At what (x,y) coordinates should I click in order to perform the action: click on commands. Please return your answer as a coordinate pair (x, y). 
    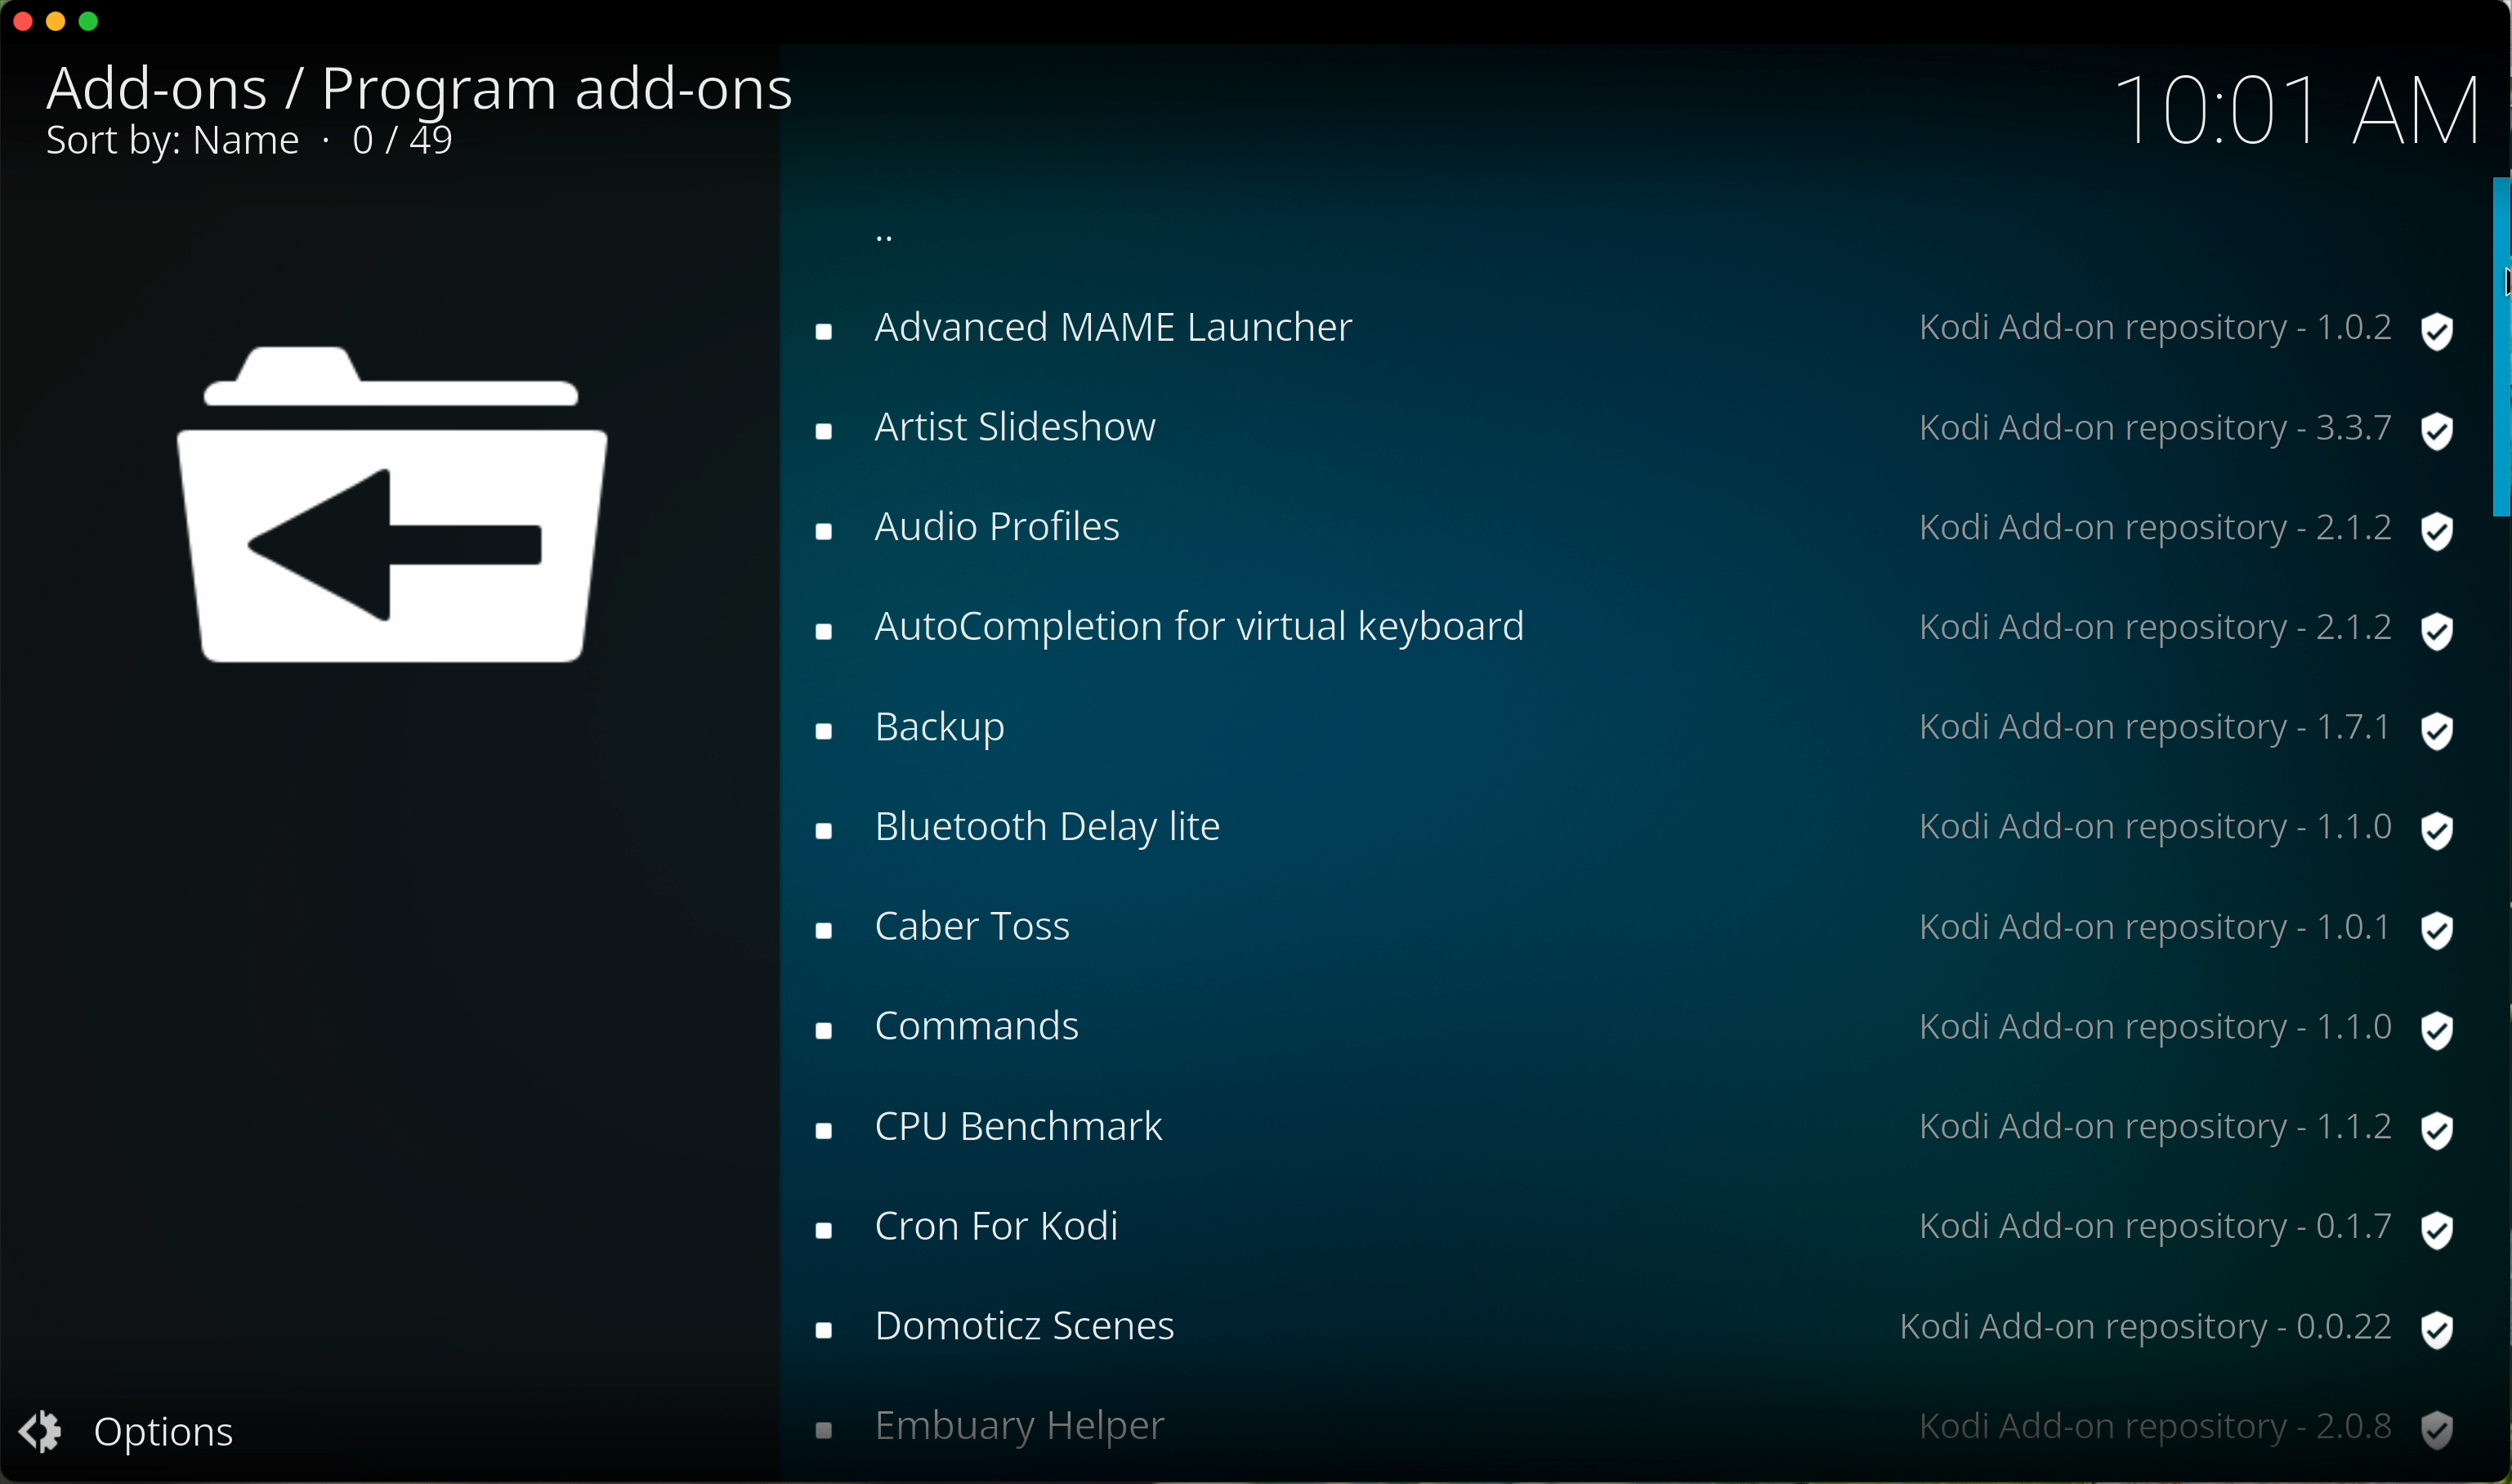
    Looking at the image, I should click on (1623, 1025).